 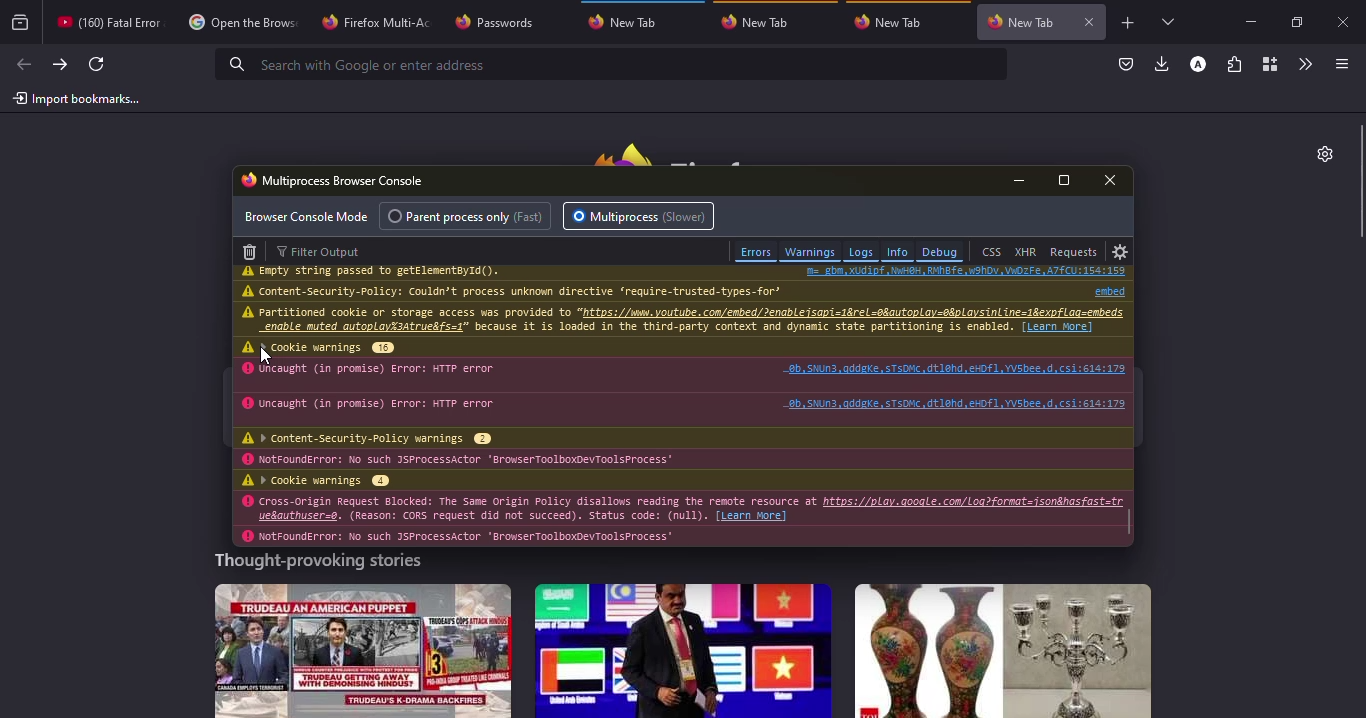 I want to click on warning, so click(x=246, y=404).